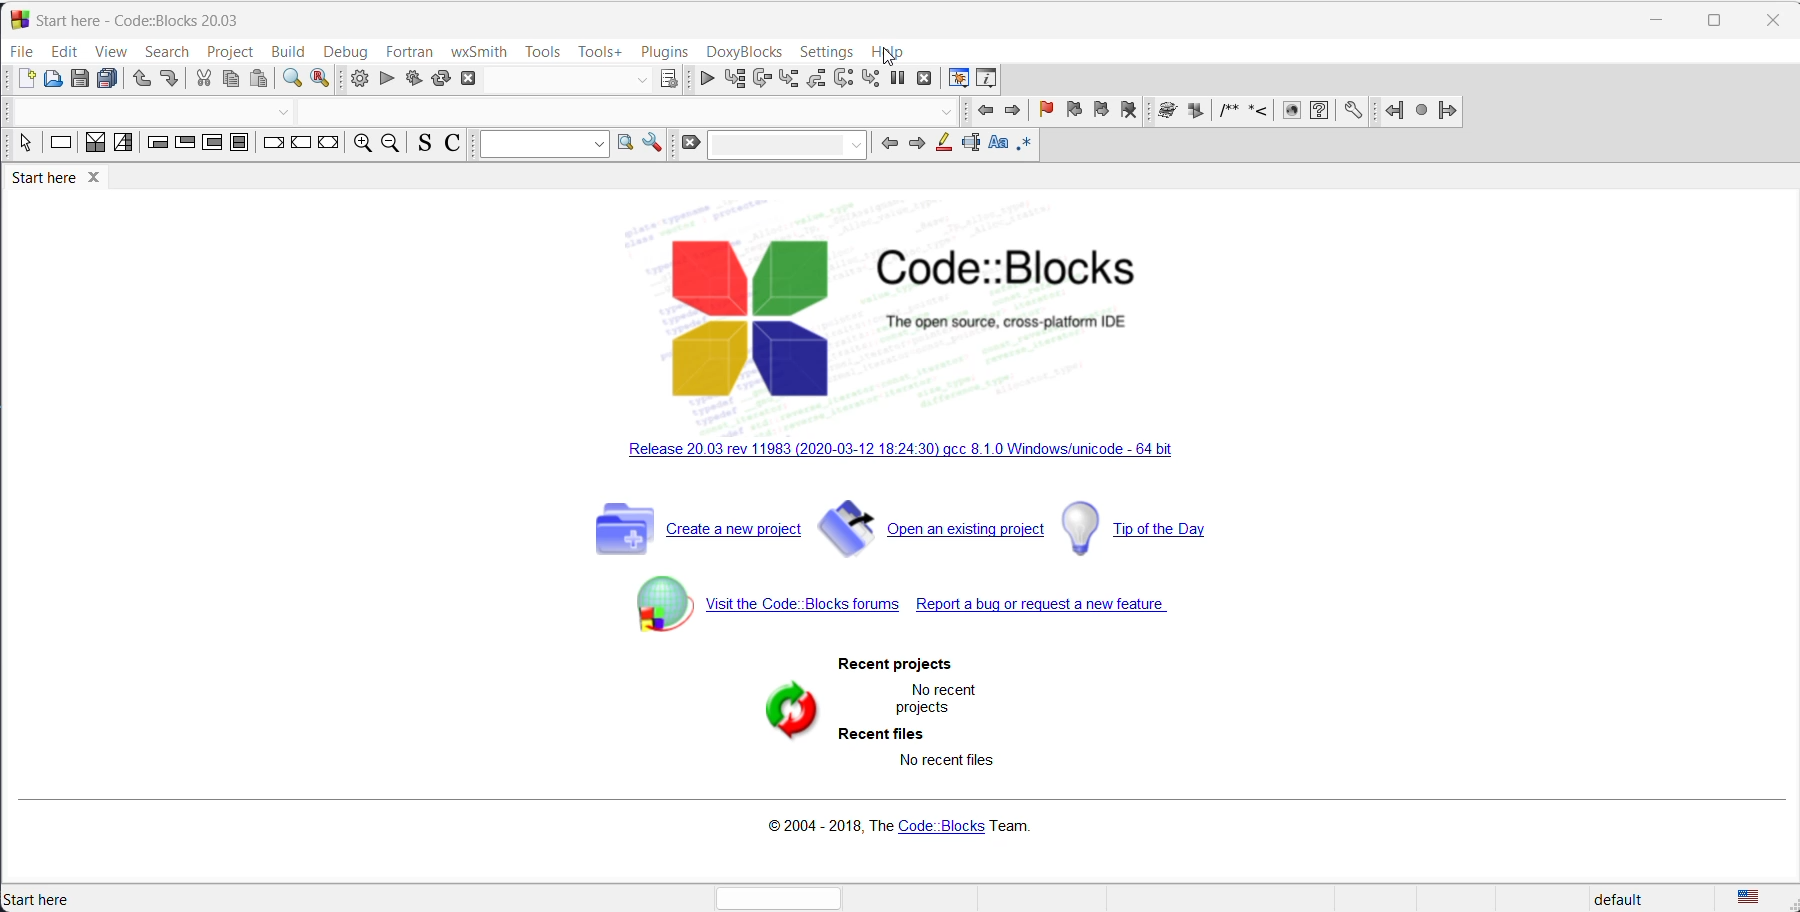 This screenshot has height=912, width=1800. What do you see at coordinates (1231, 113) in the screenshot?
I see `insert comment block` at bounding box center [1231, 113].